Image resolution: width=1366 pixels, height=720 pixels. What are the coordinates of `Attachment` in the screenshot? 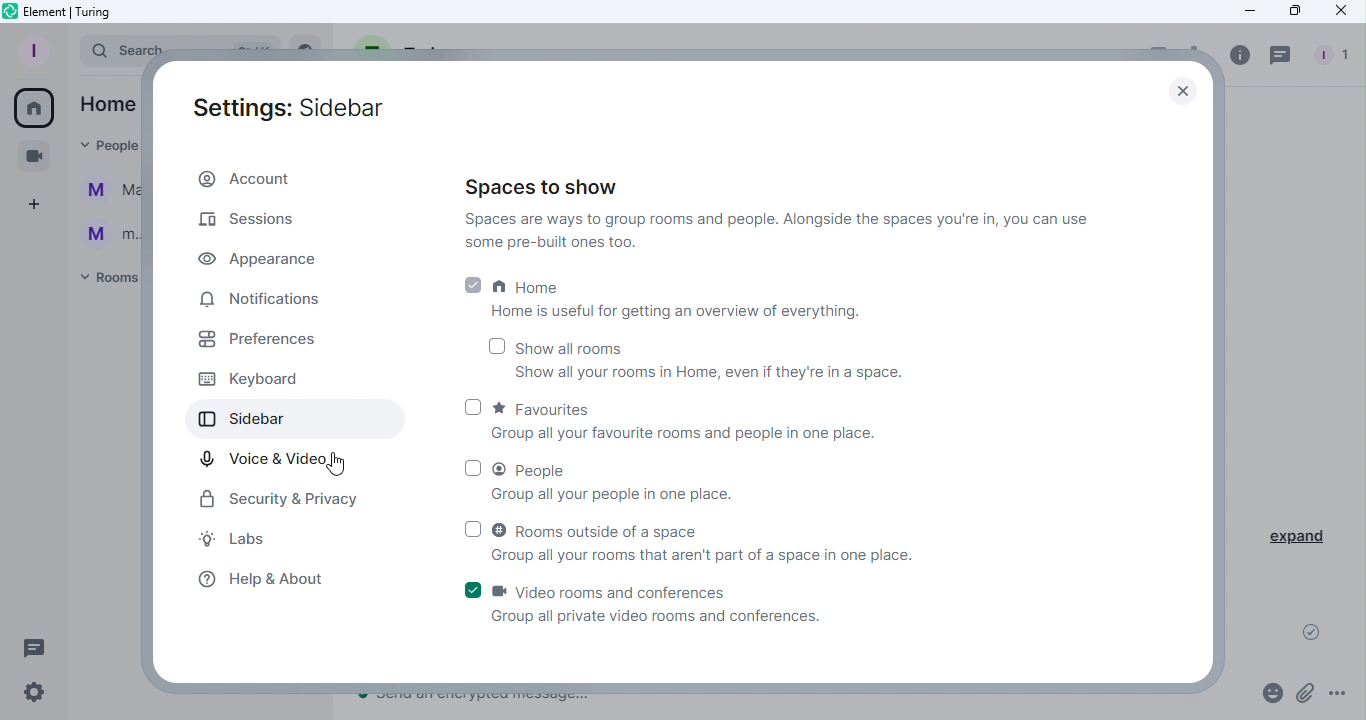 It's located at (1306, 697).